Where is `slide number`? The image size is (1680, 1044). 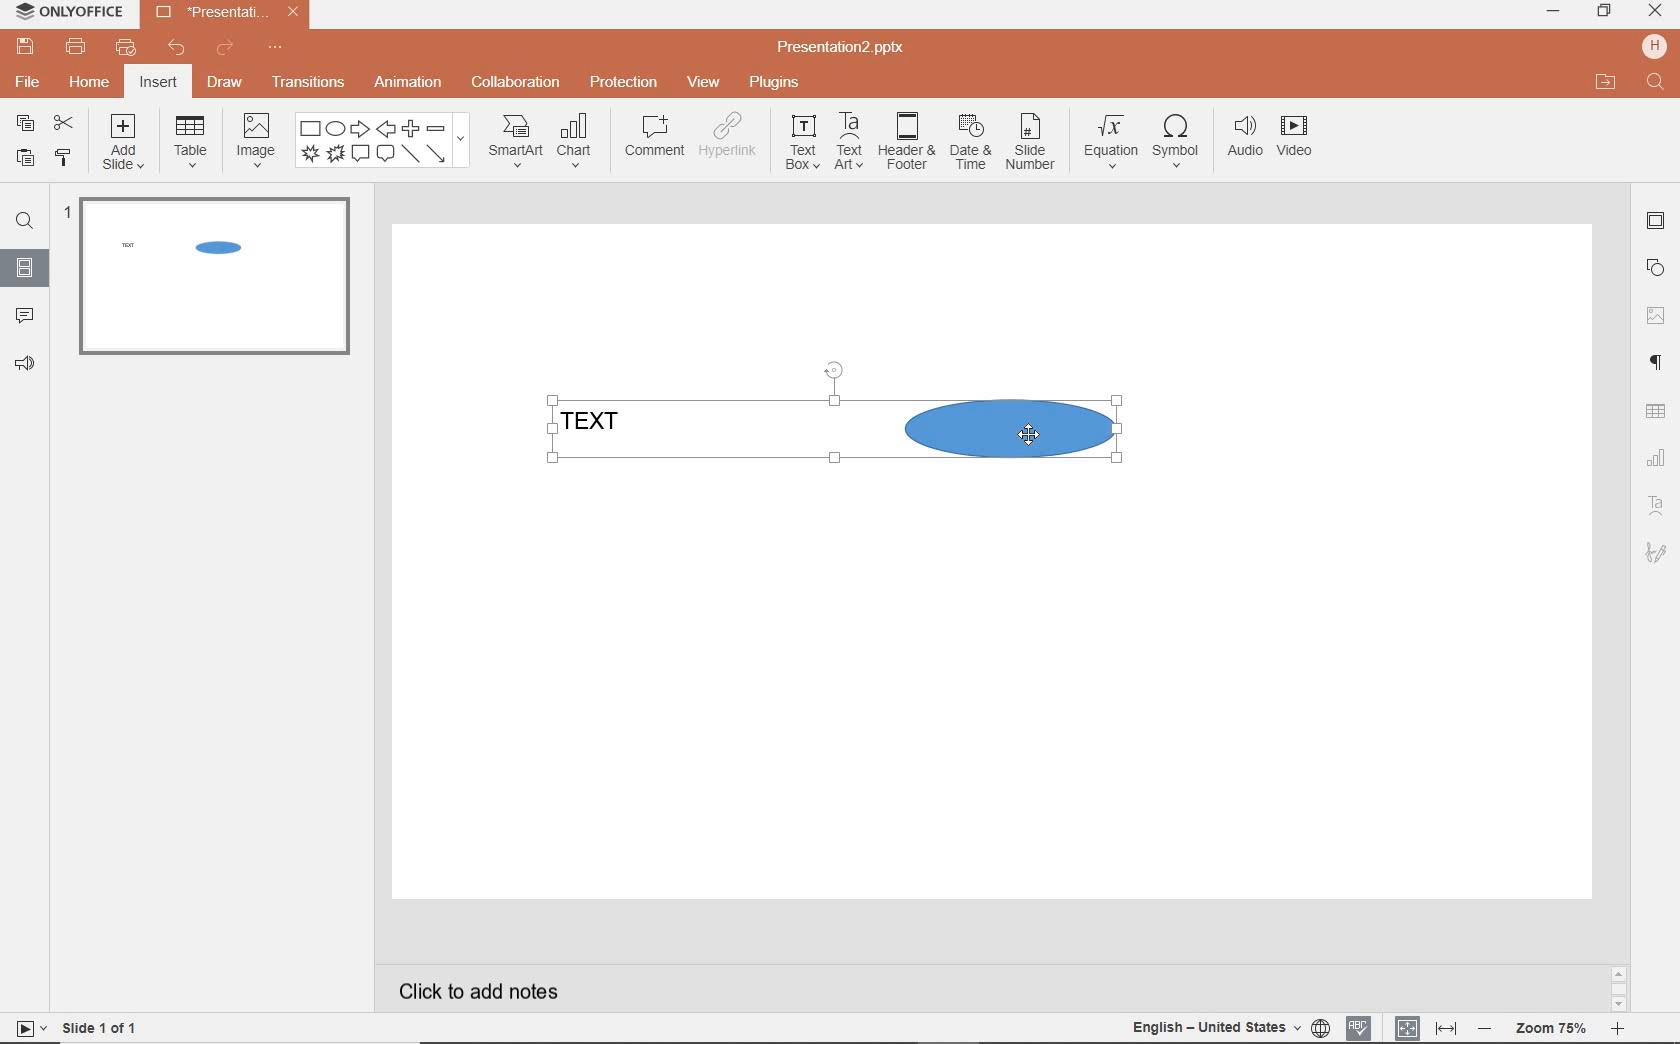 slide number is located at coordinates (1030, 145).